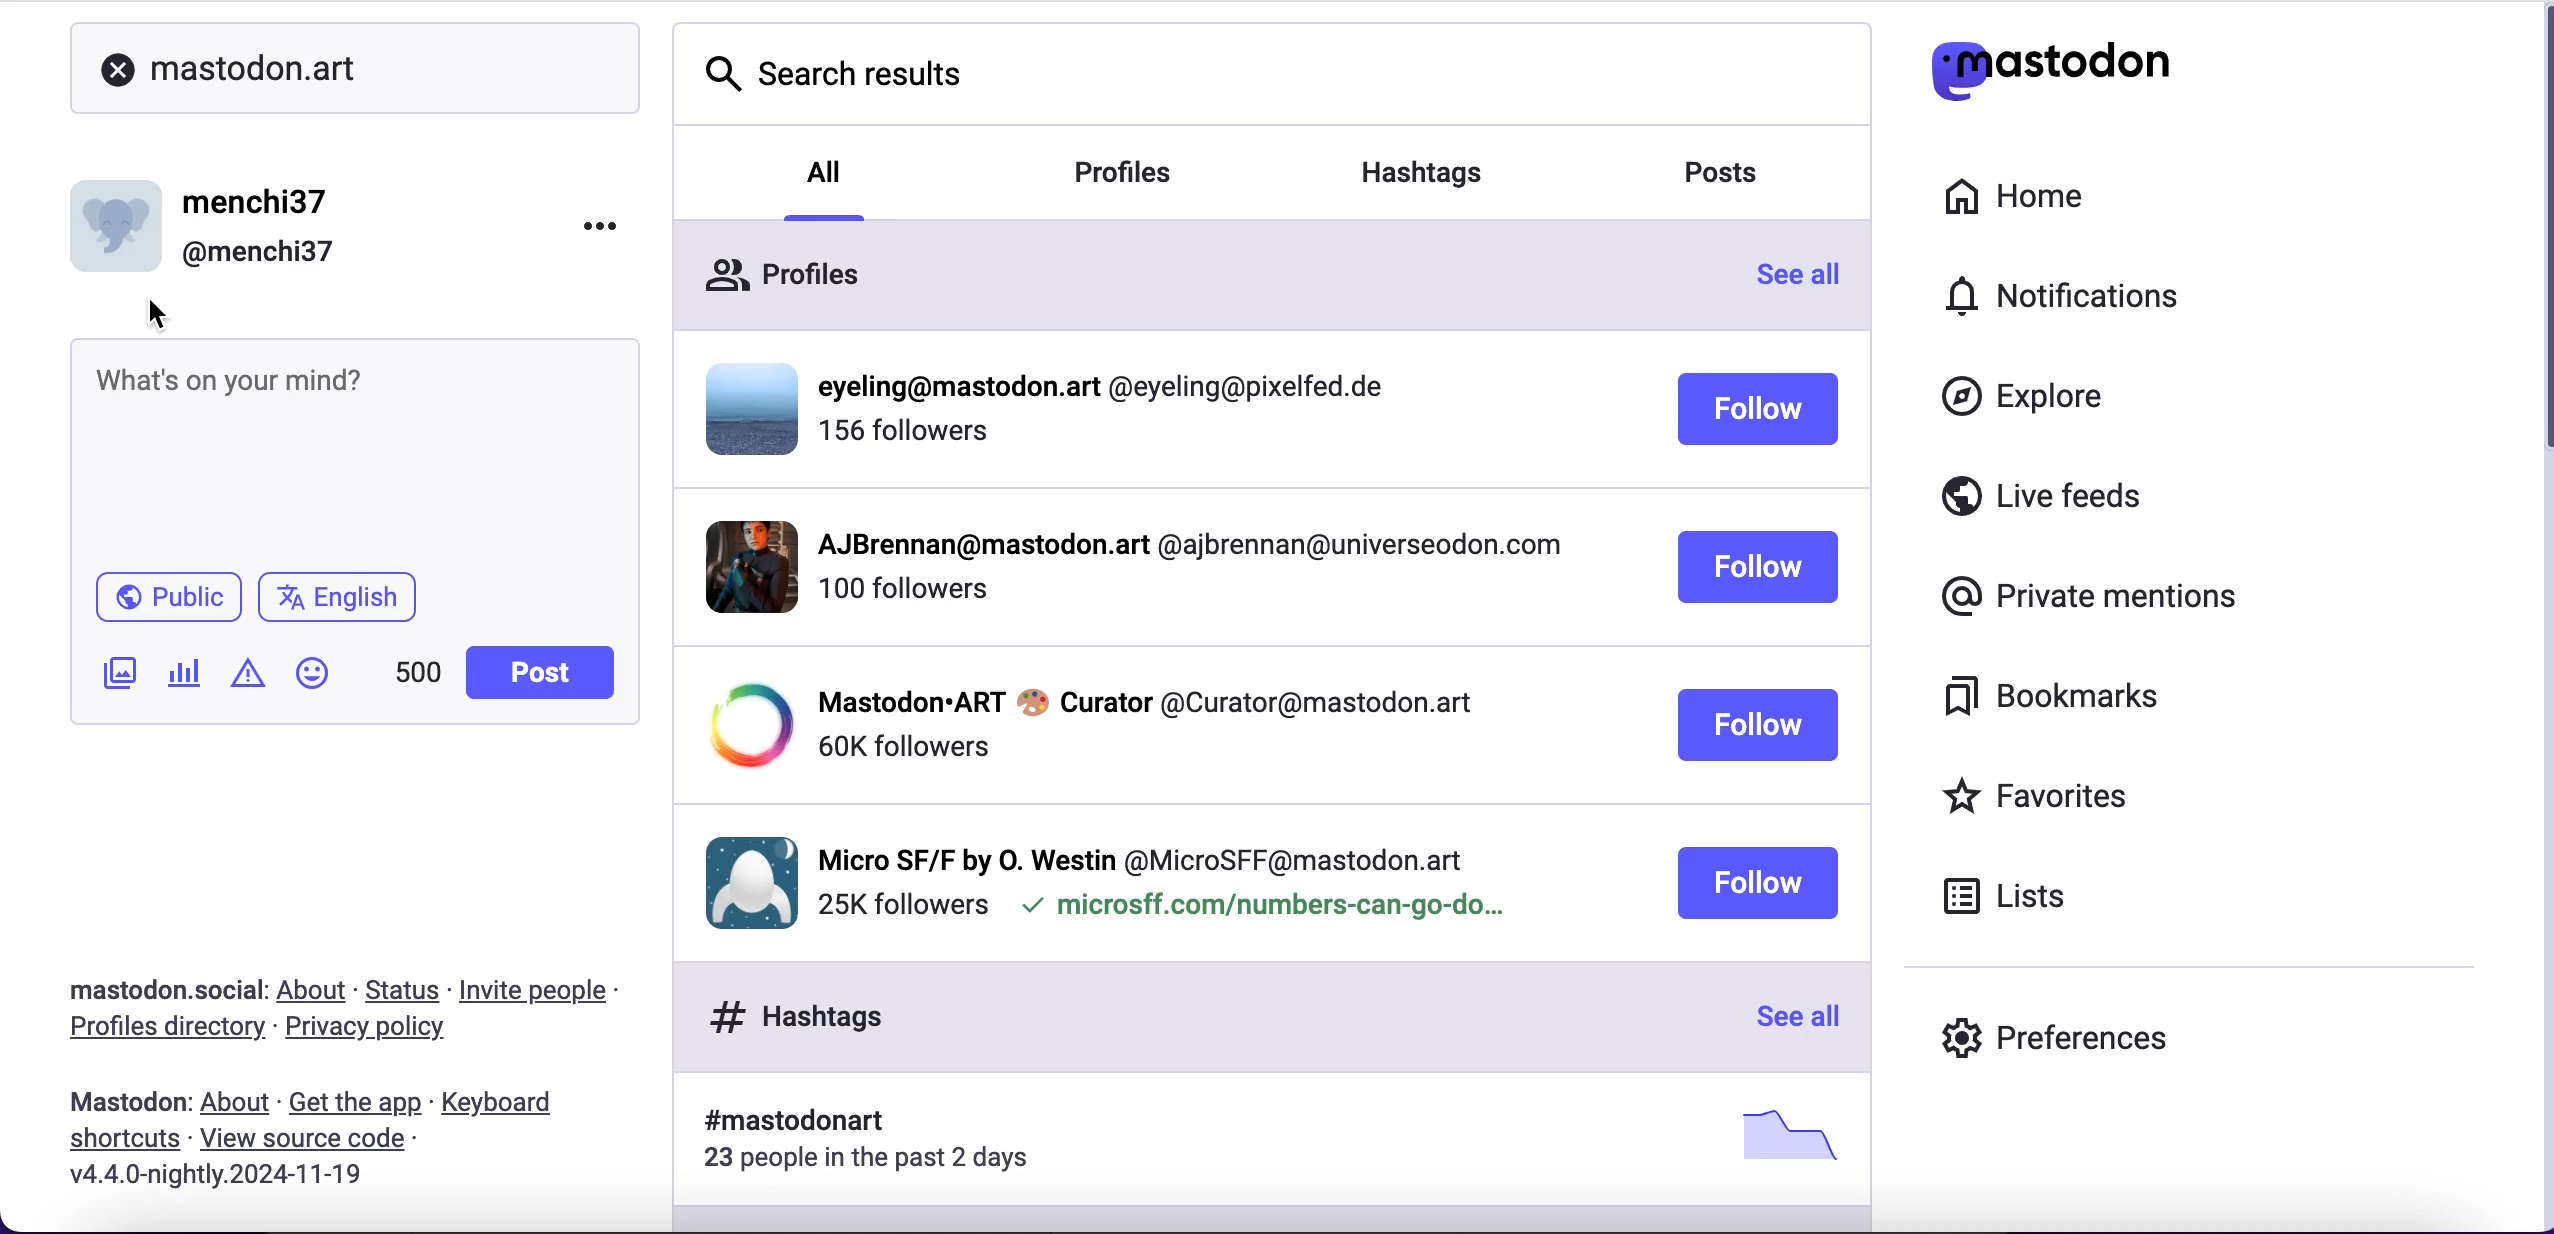 This screenshot has width=2554, height=1234. Describe the element at coordinates (1142, 564) in the screenshot. I see `profile` at that location.